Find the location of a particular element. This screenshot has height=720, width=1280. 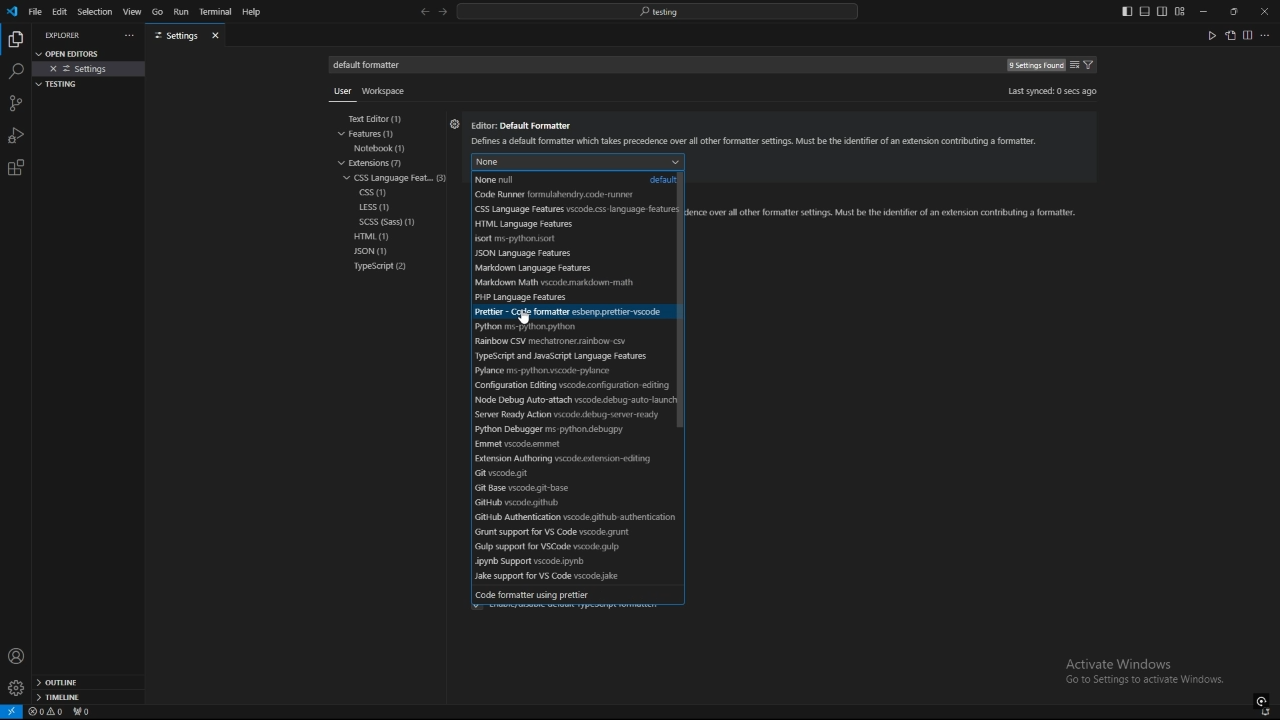

go is located at coordinates (157, 12).